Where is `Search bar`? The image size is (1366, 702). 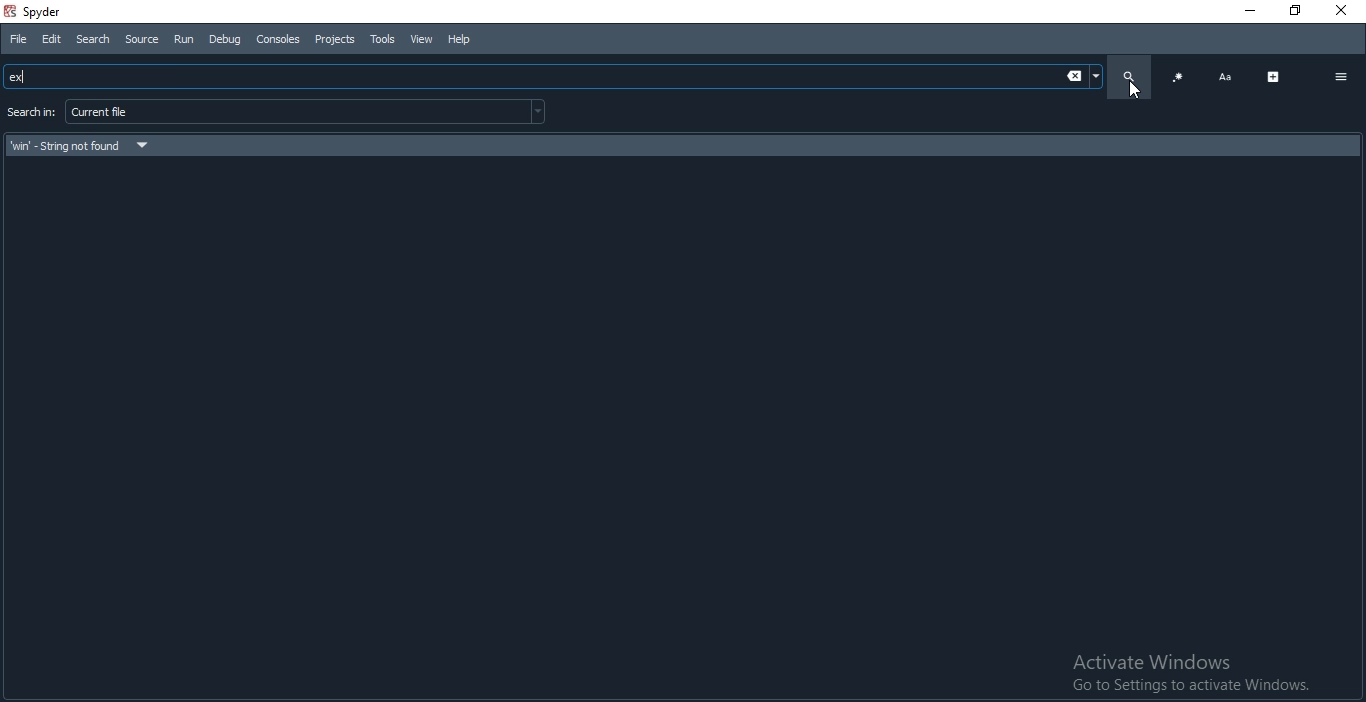
Search bar is located at coordinates (565, 75).